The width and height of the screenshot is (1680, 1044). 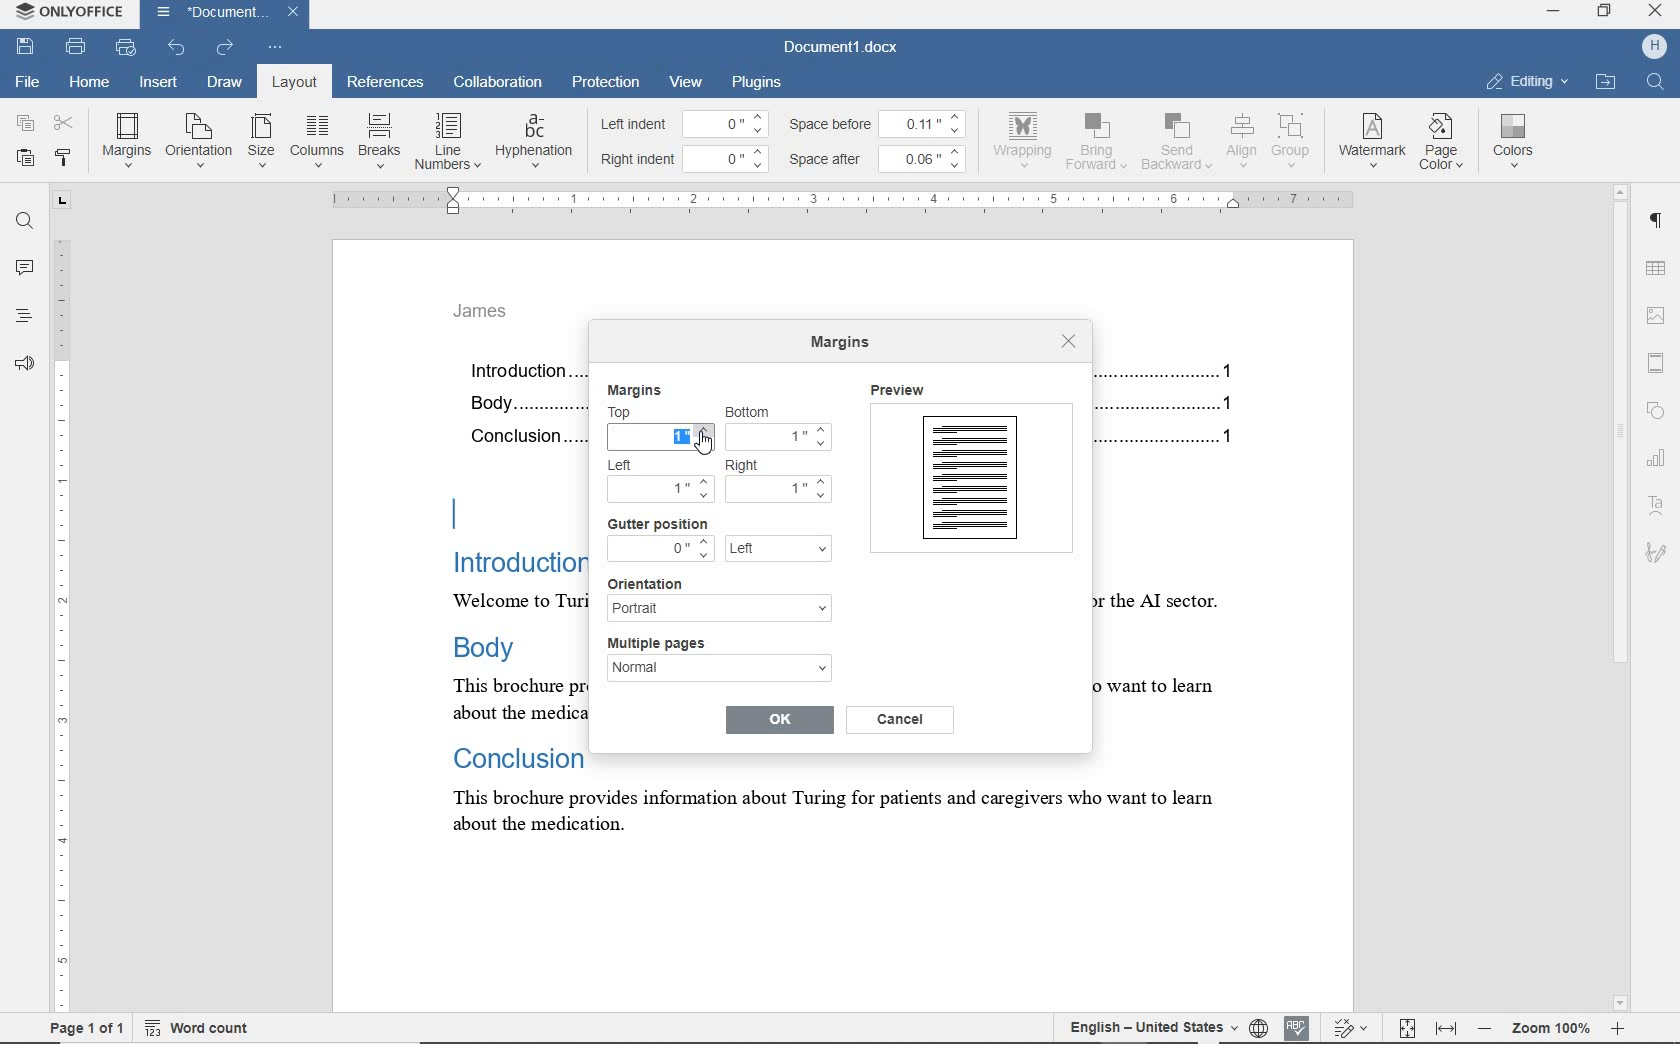 What do you see at coordinates (1608, 13) in the screenshot?
I see `RESTORE DOWN` at bounding box center [1608, 13].